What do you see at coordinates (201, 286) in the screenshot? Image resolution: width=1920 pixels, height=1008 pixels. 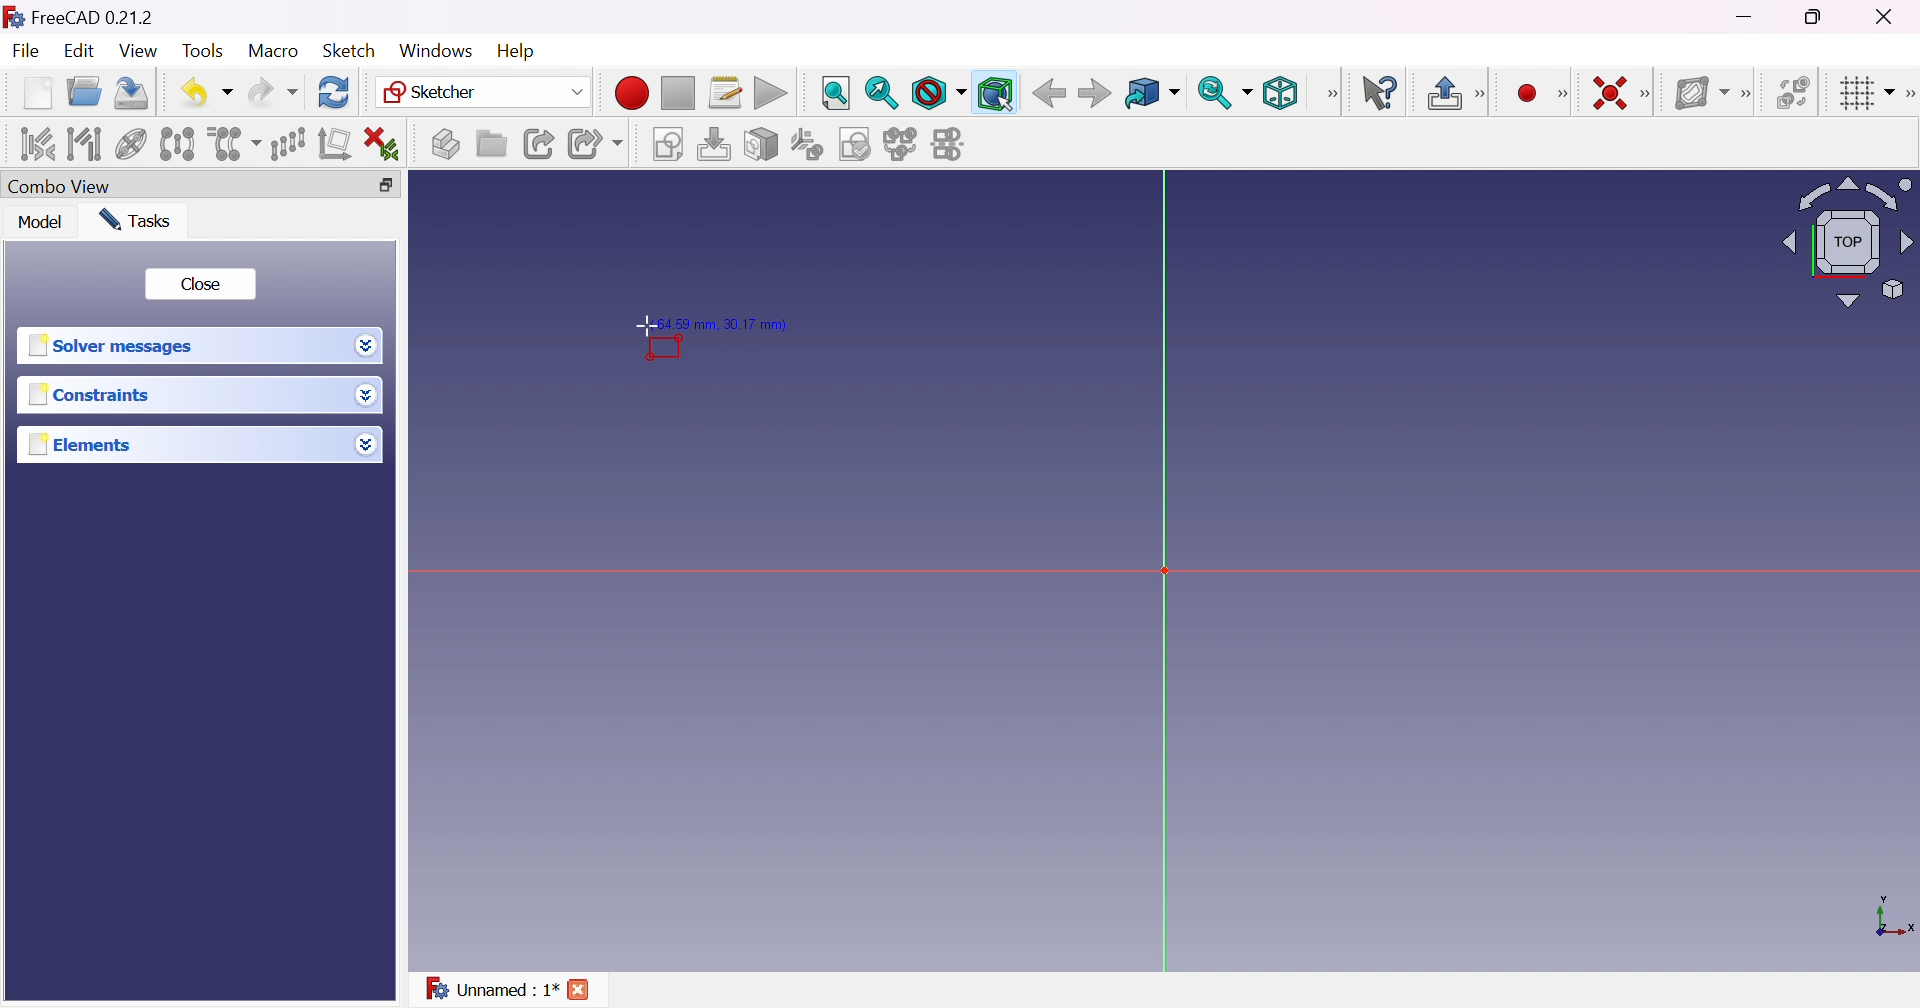 I see `Close` at bounding box center [201, 286].